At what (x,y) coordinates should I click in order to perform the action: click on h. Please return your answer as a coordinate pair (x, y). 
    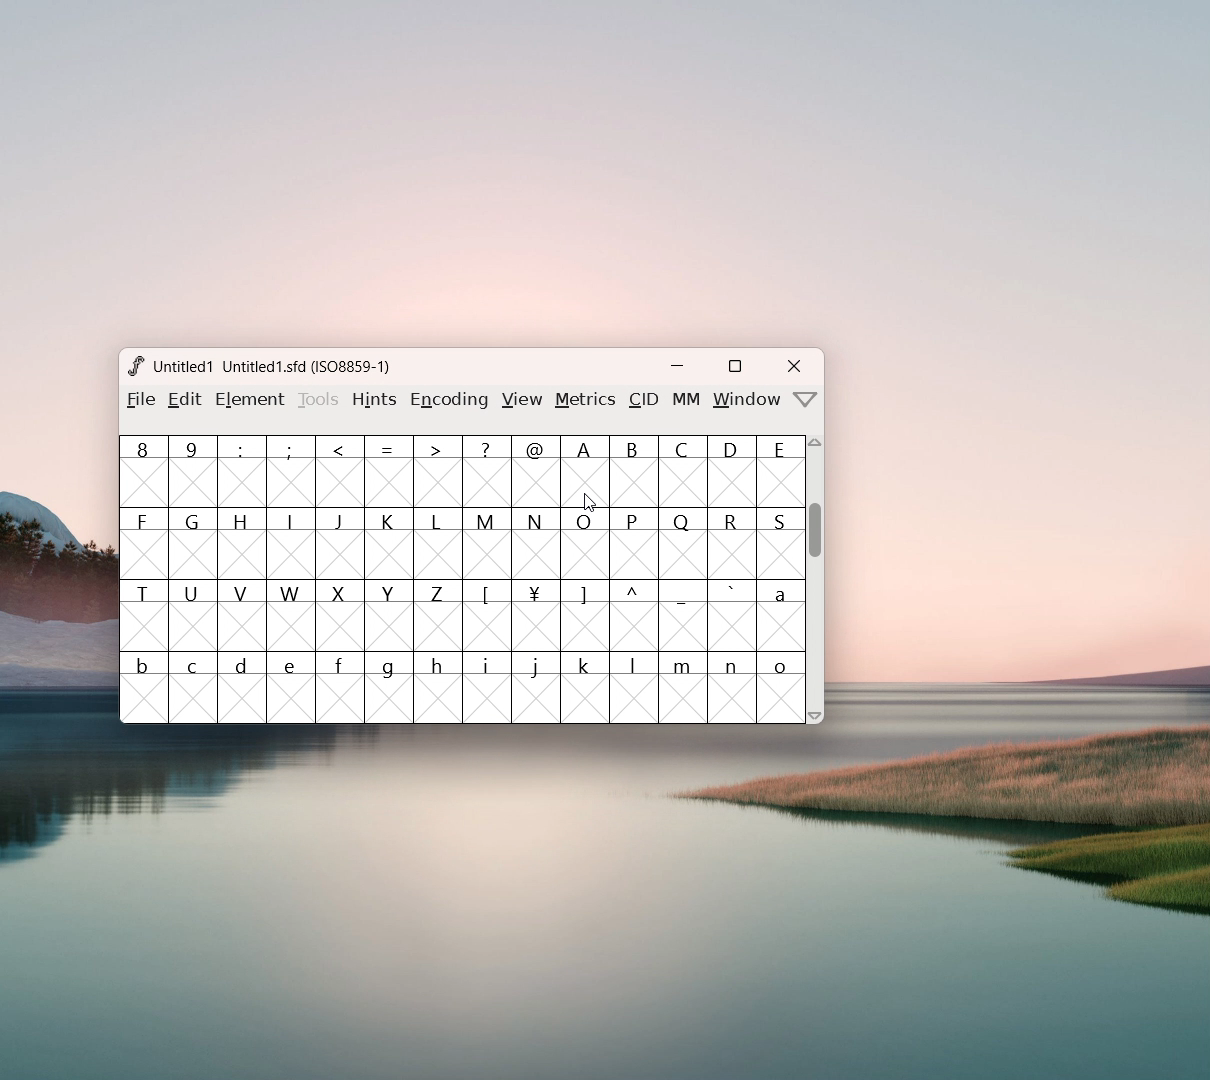
    Looking at the image, I should click on (439, 688).